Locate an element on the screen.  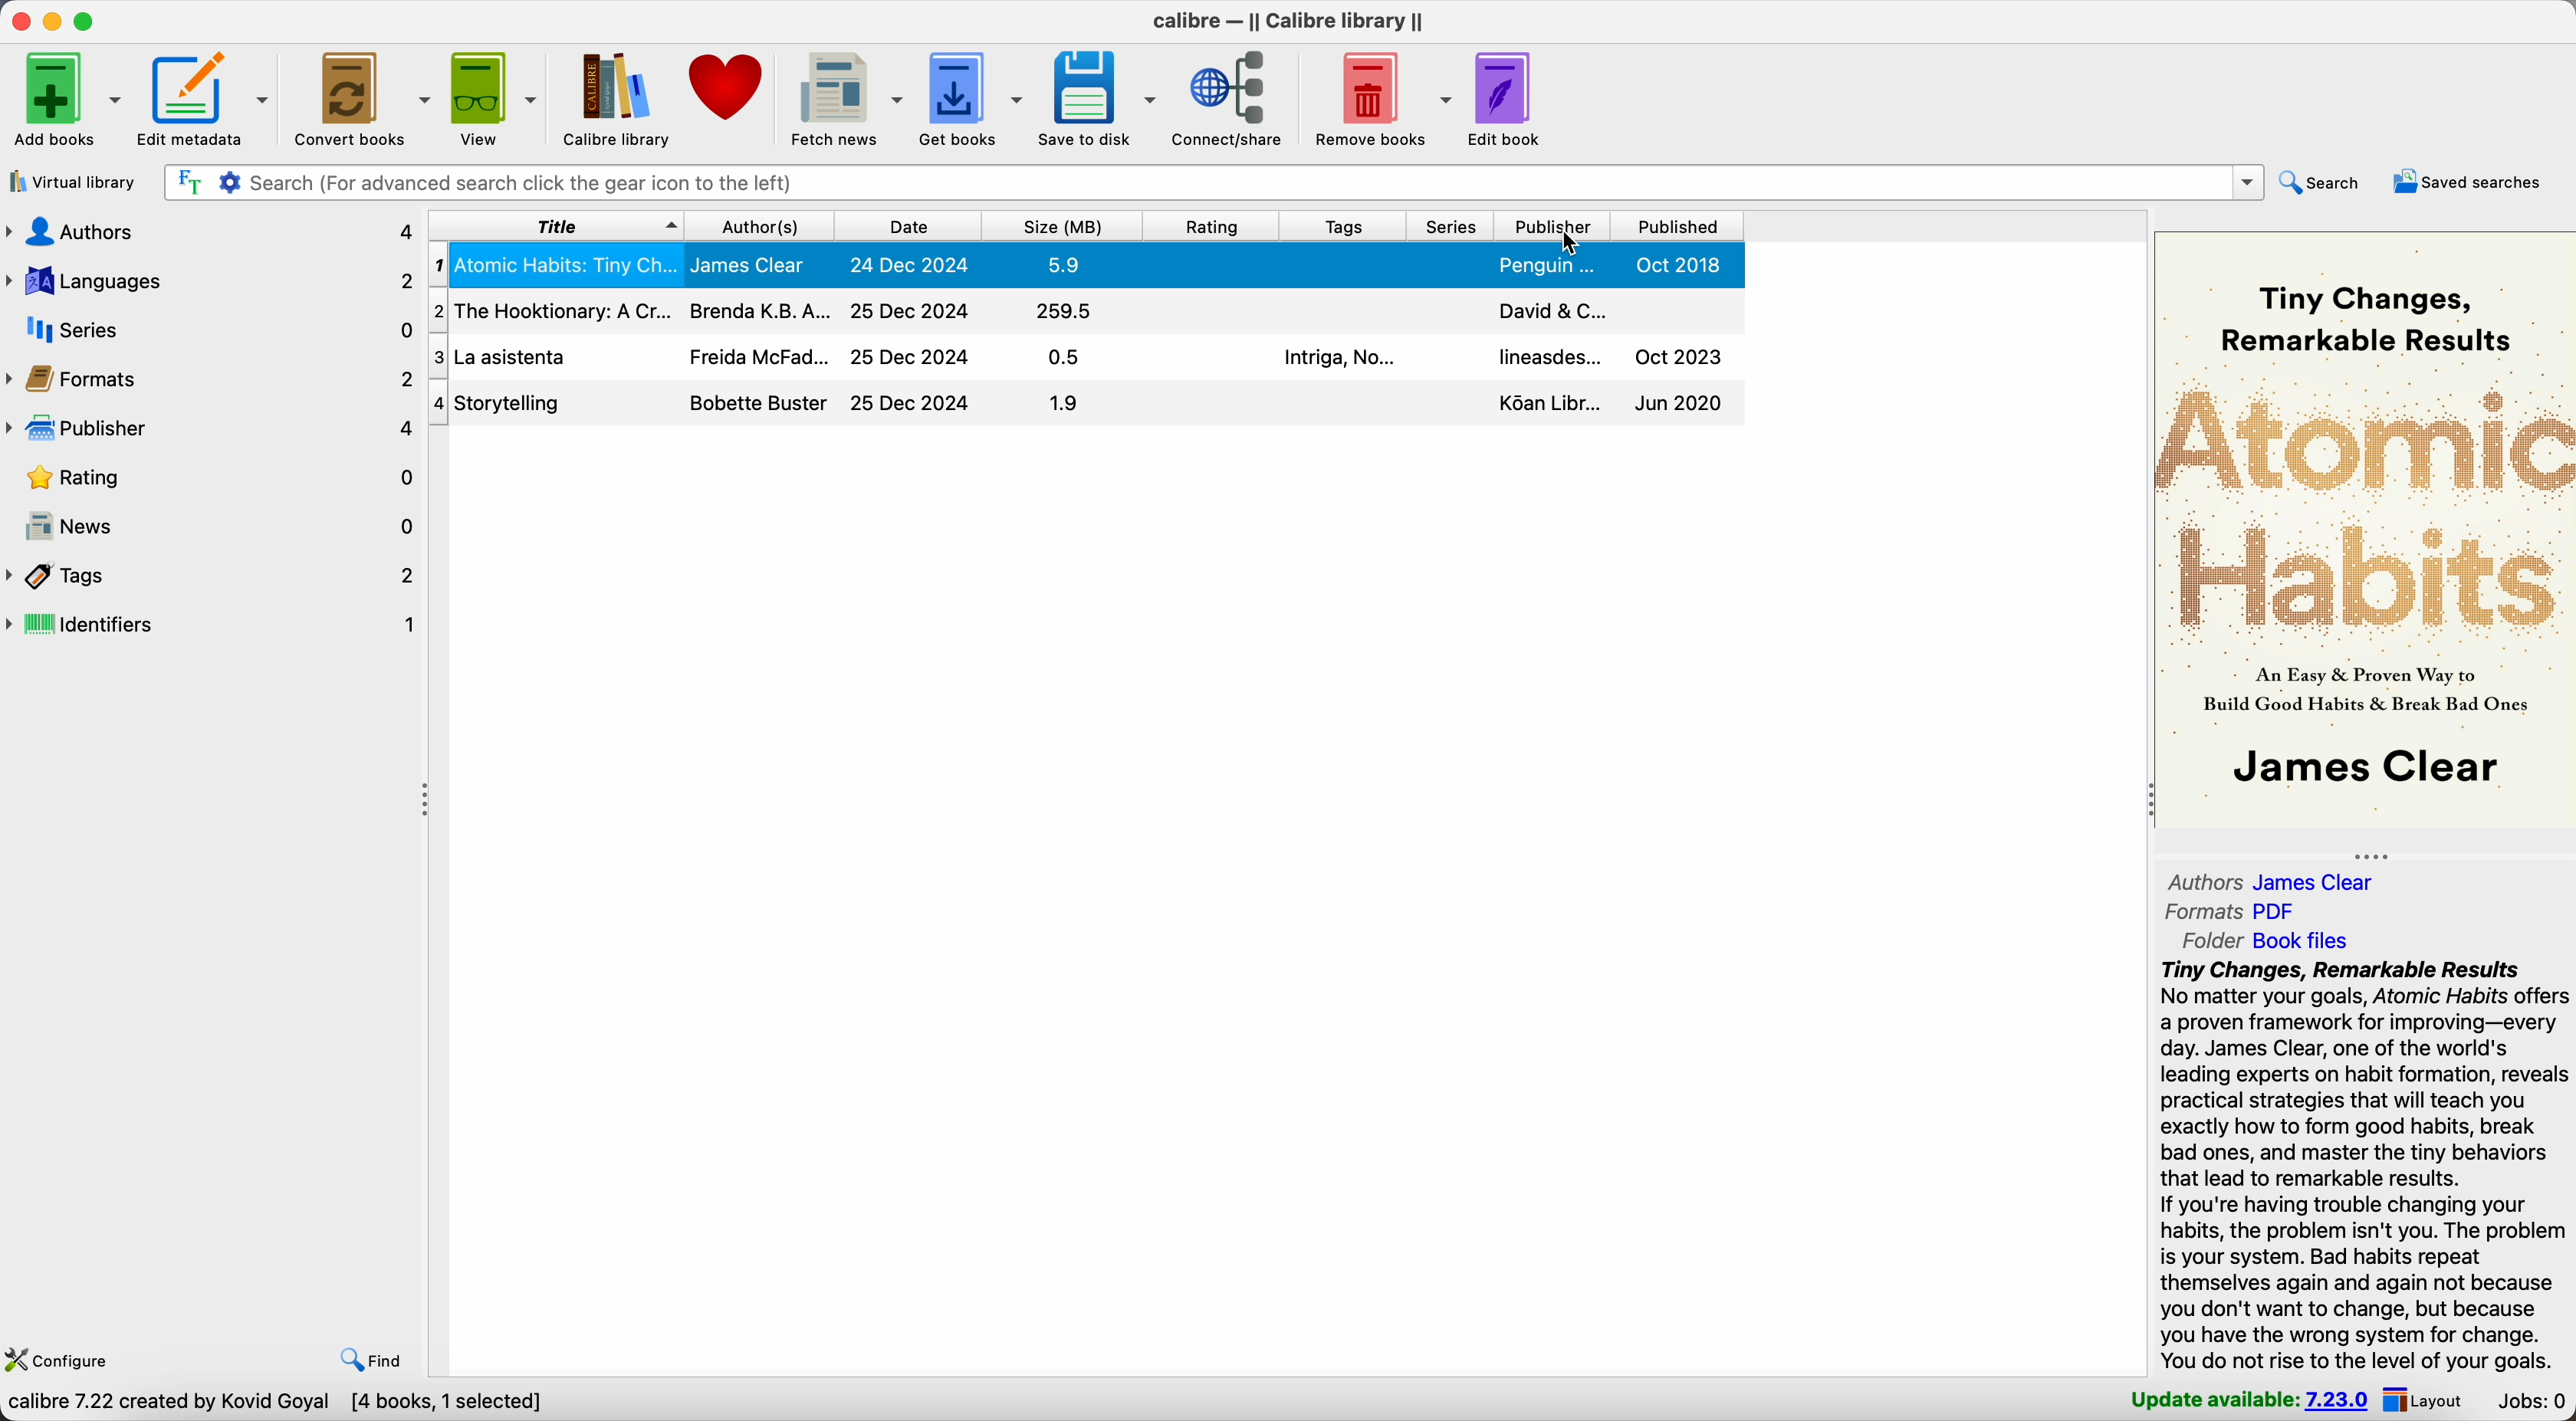
25 Dec 2024 is located at coordinates (912, 357).